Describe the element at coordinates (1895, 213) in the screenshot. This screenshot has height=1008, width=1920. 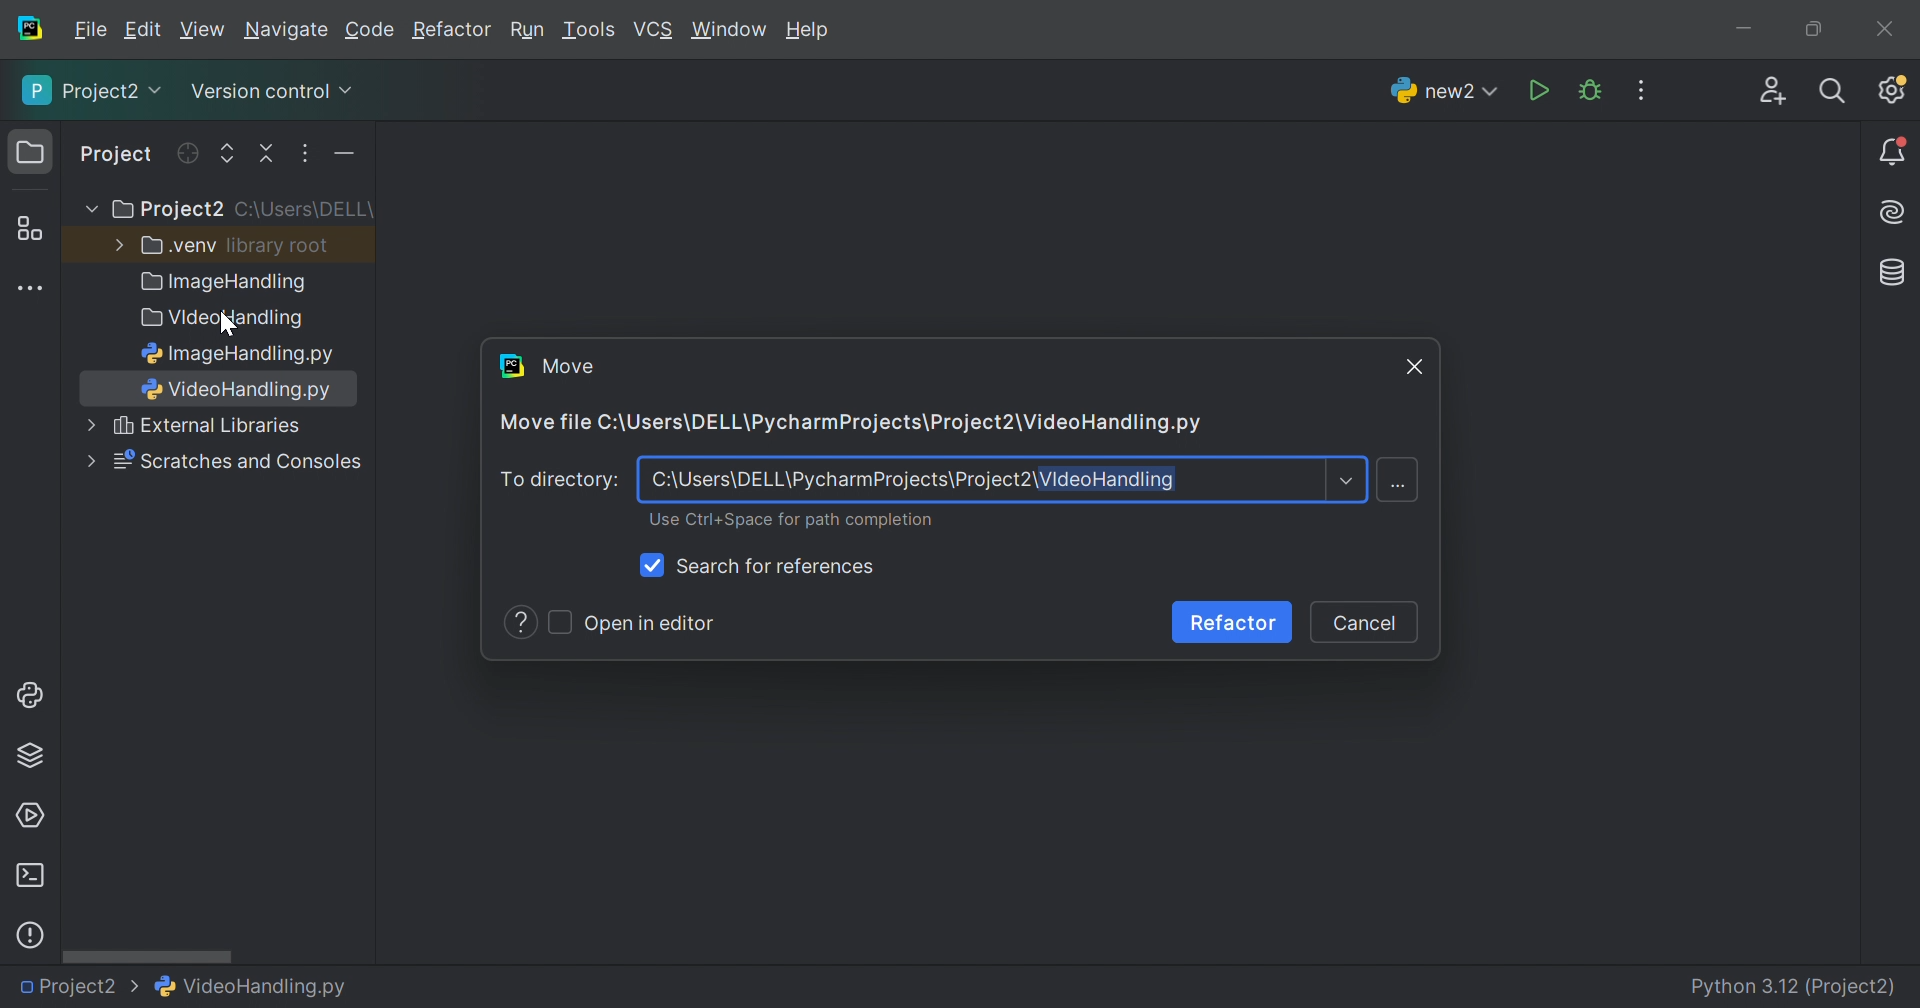
I see `AI Assistant` at that location.